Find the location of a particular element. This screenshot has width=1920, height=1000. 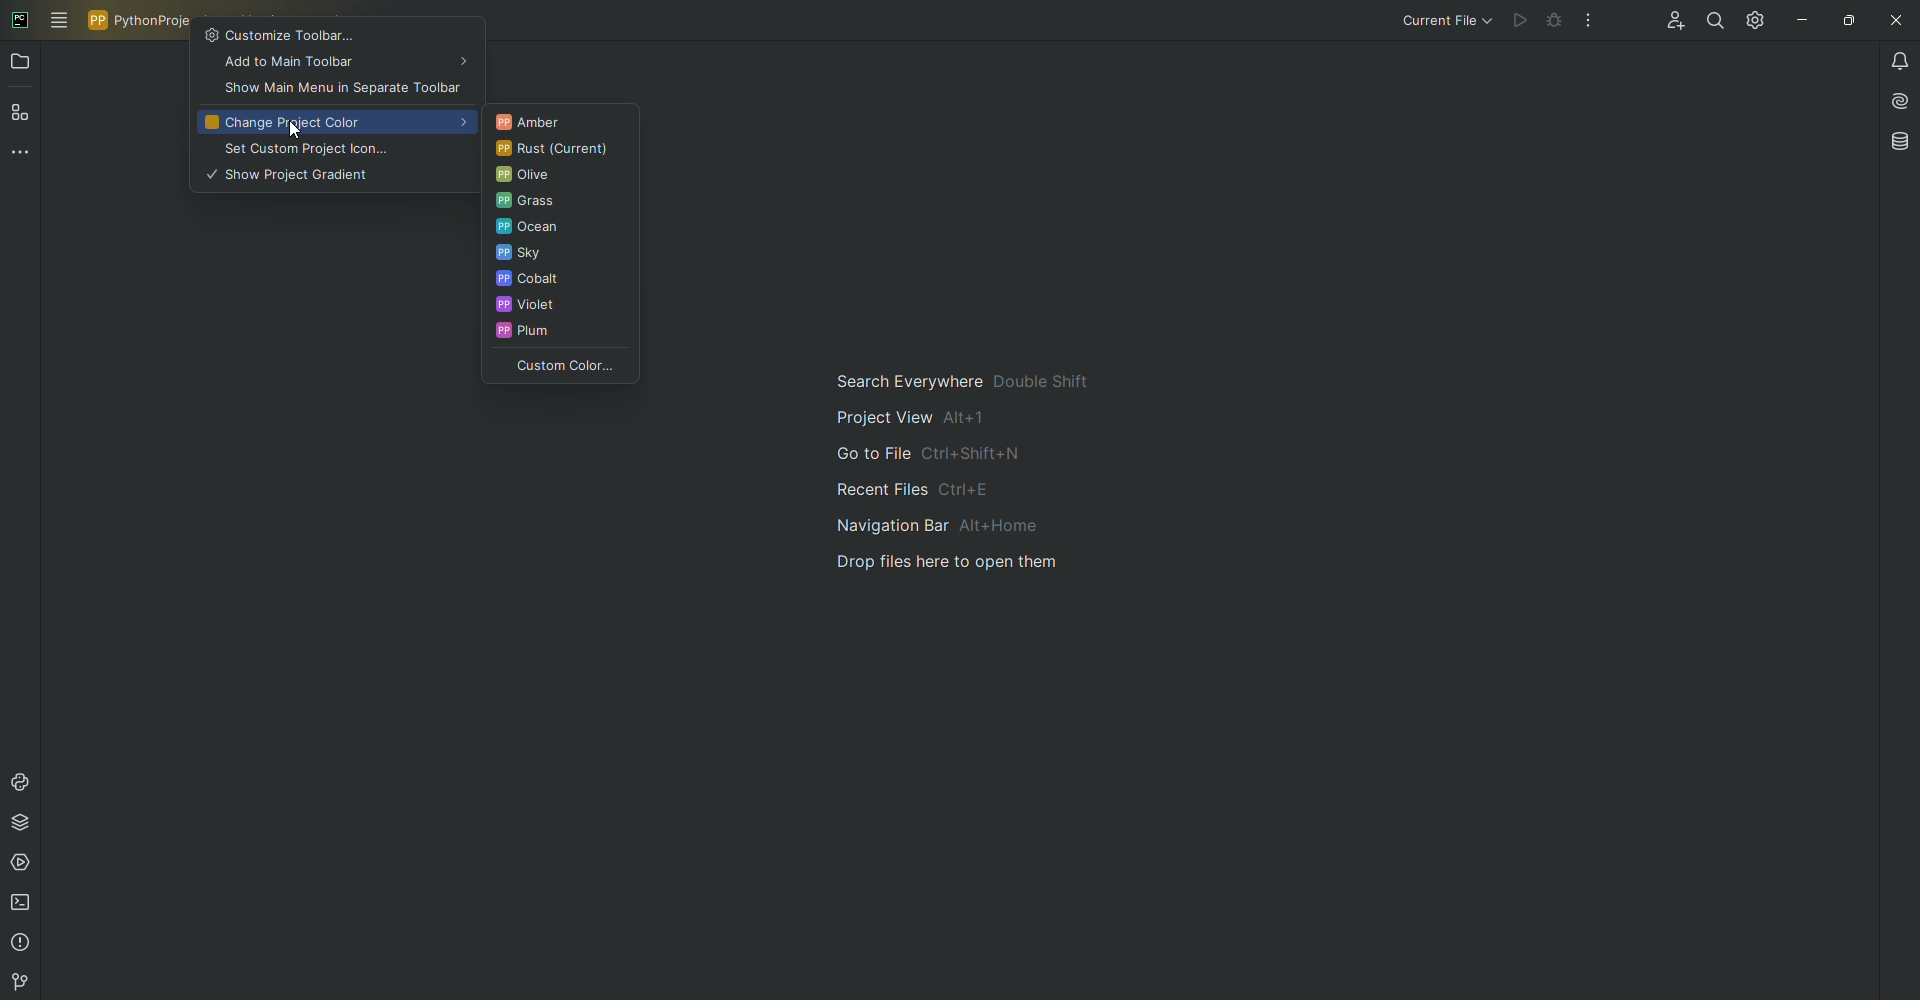

Setings is located at coordinates (1752, 20).